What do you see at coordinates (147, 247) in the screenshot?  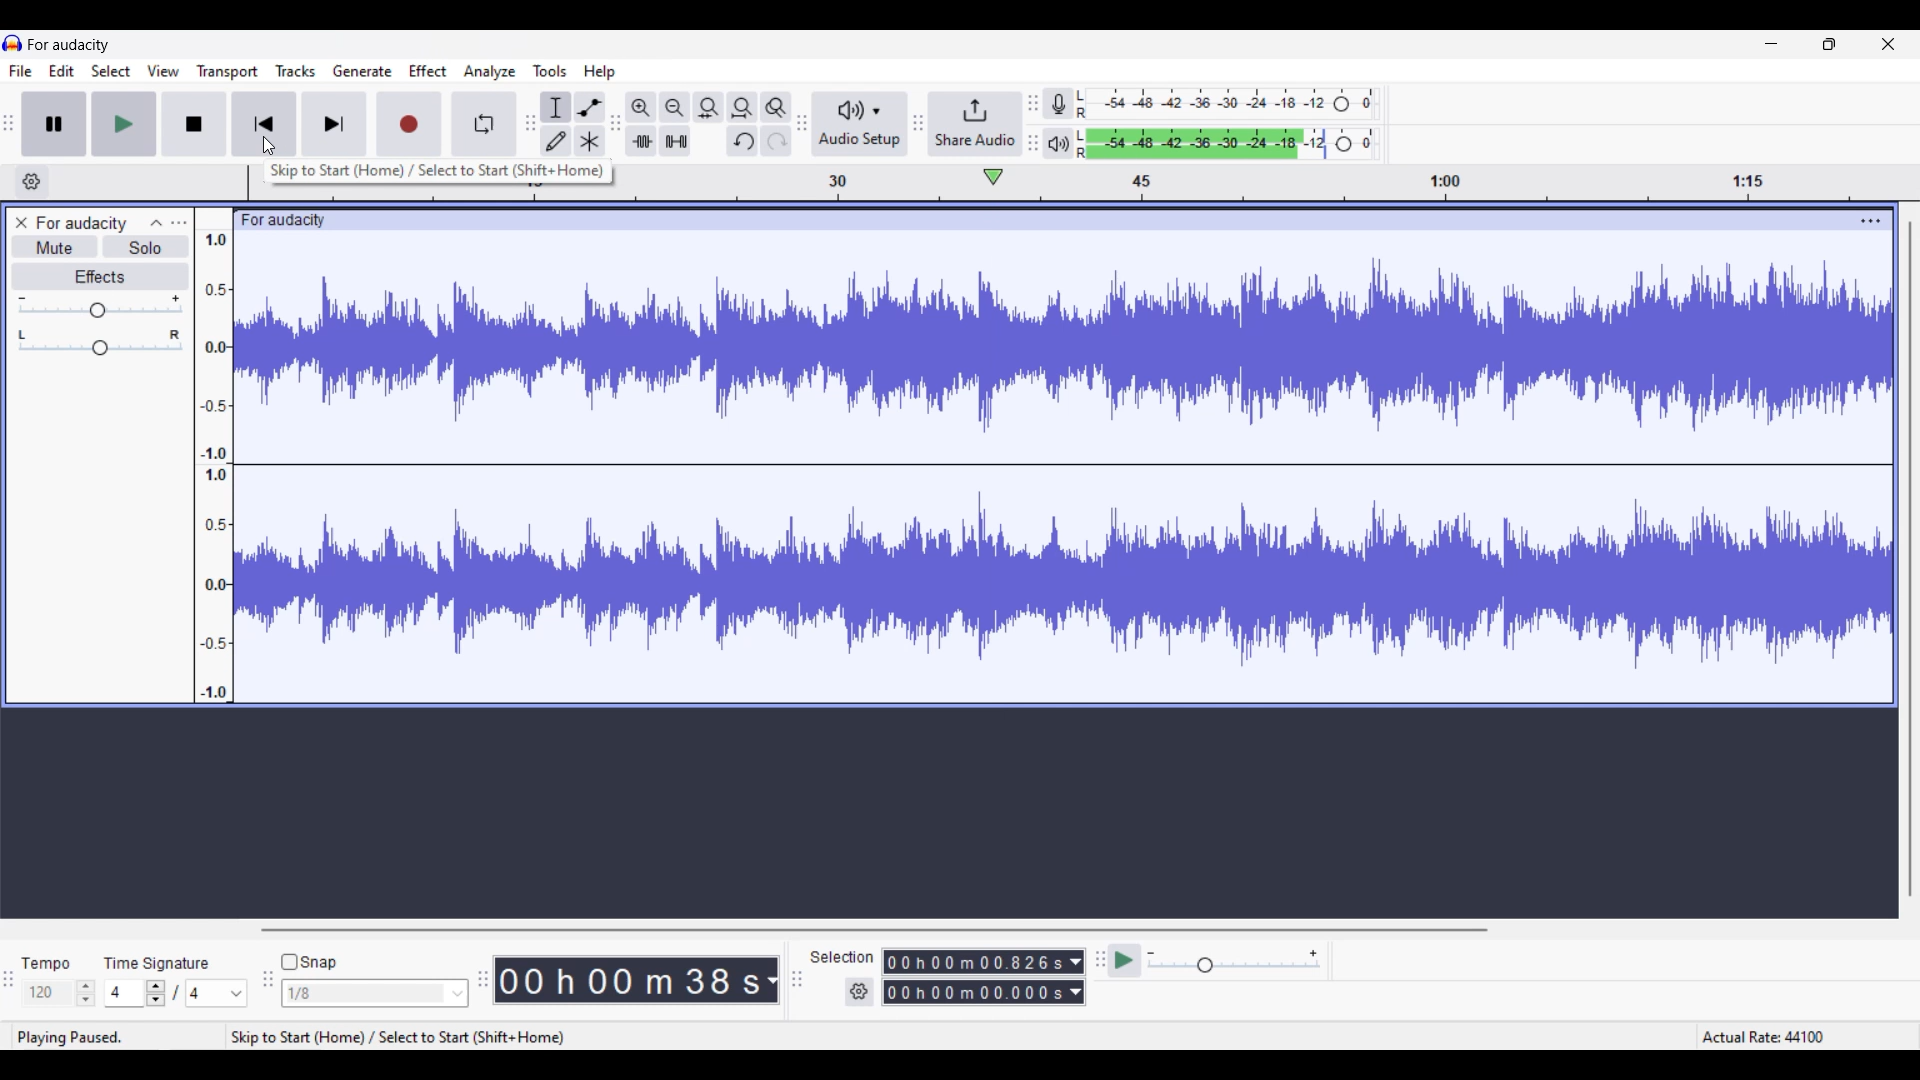 I see `Solo` at bounding box center [147, 247].